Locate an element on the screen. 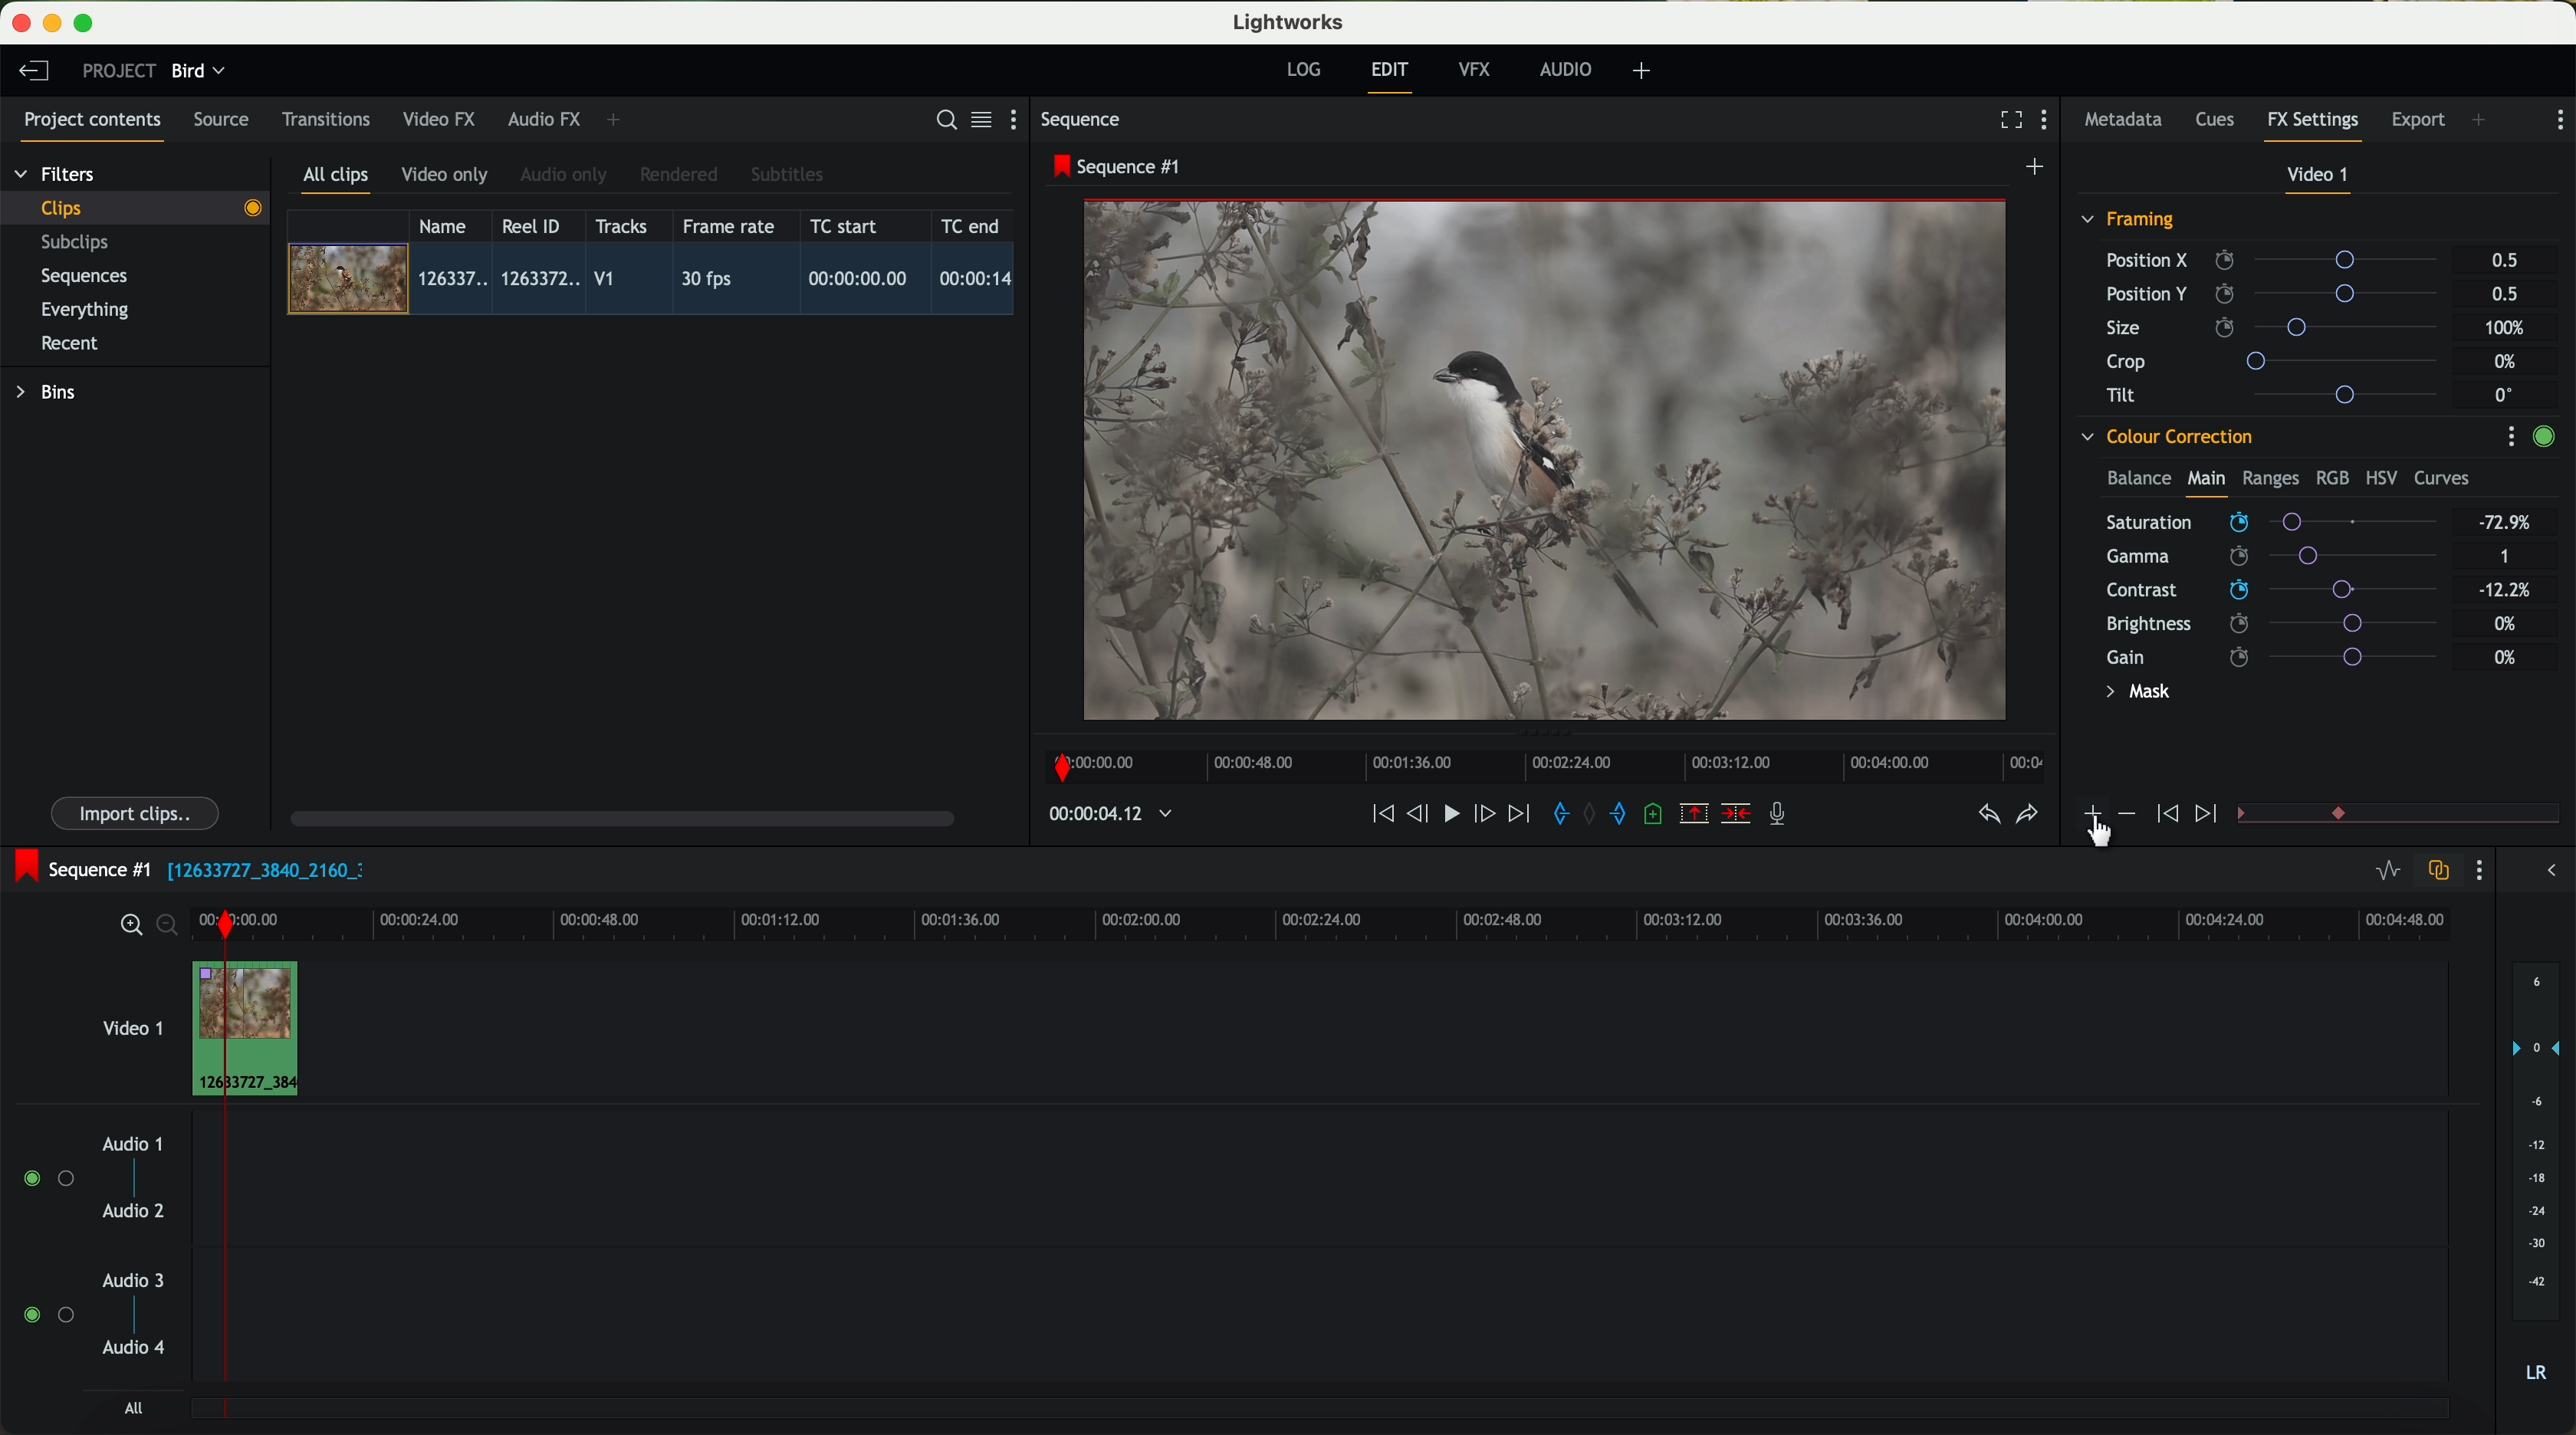 The width and height of the screenshot is (2576, 1435). enable is located at coordinates (2543, 439).